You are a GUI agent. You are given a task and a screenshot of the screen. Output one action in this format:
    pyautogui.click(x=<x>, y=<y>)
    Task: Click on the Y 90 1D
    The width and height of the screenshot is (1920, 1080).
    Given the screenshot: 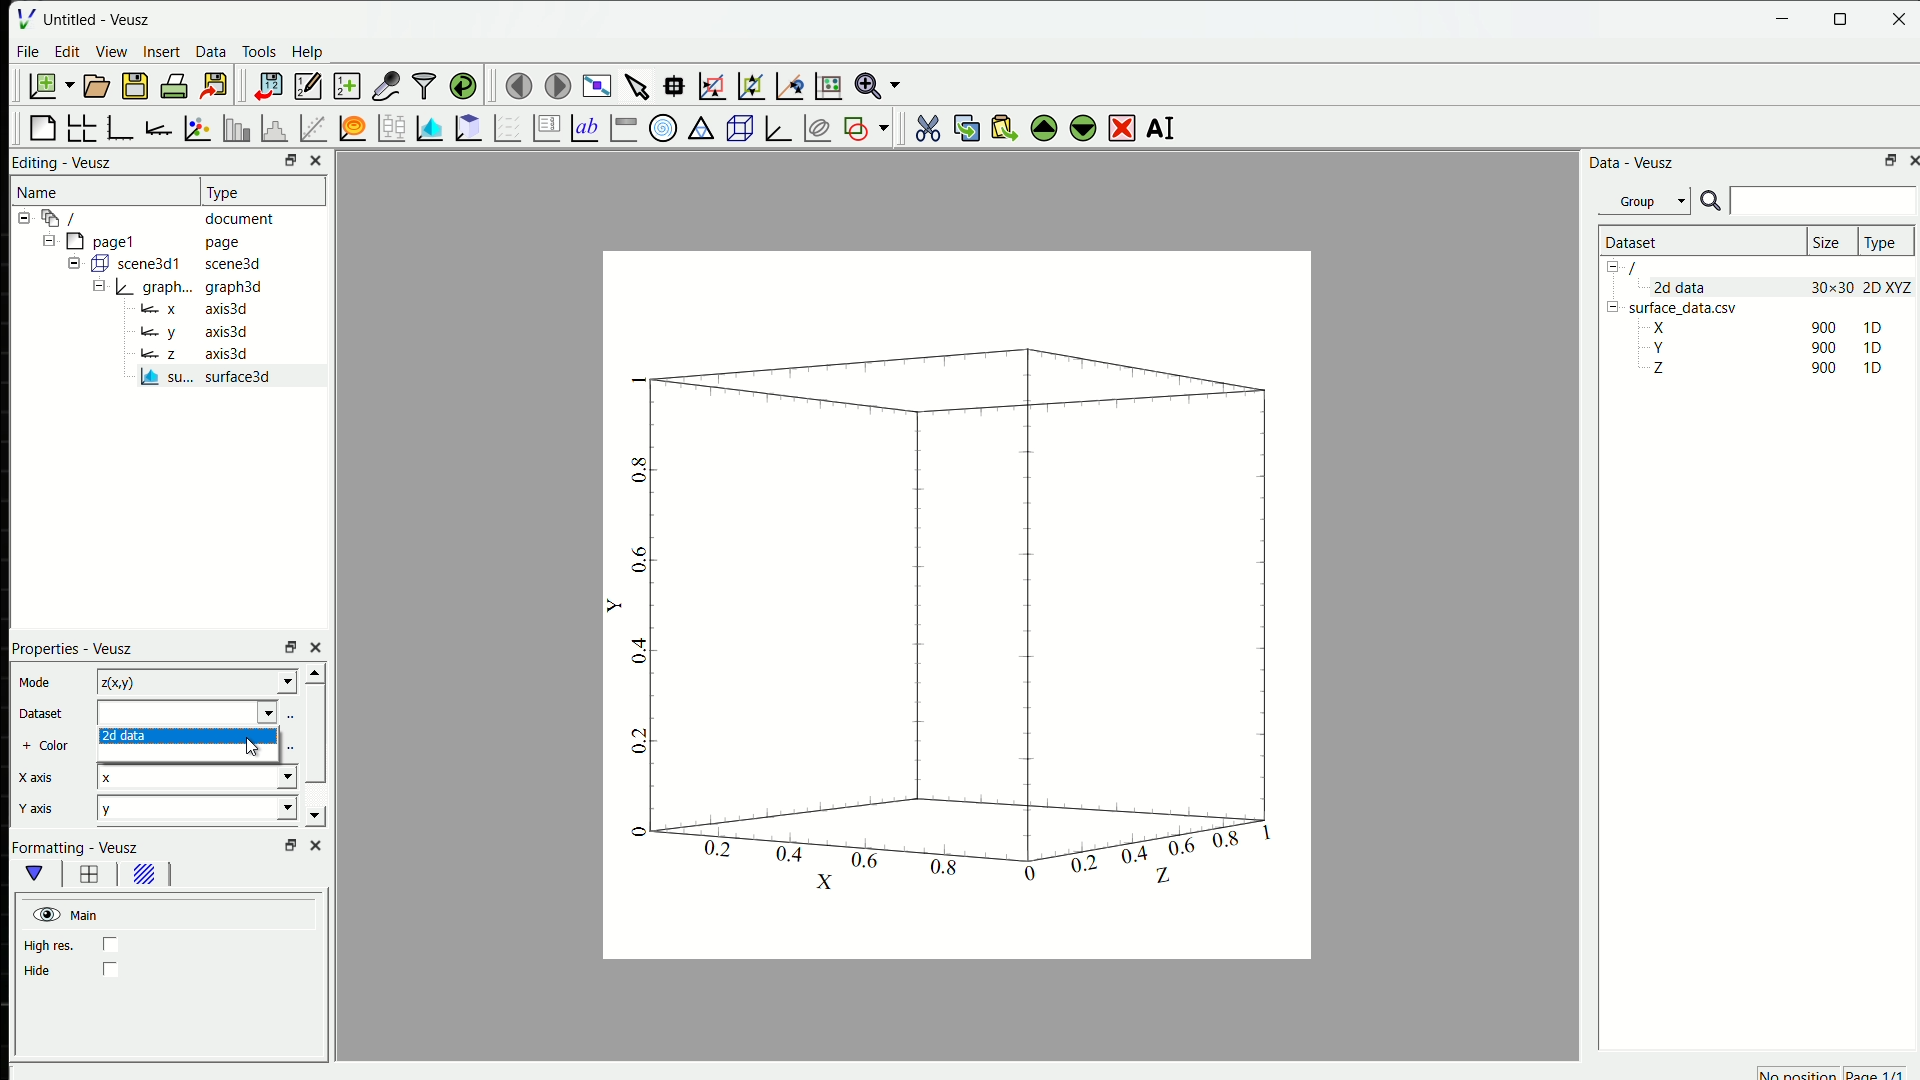 What is the action you would take?
    pyautogui.click(x=1762, y=347)
    